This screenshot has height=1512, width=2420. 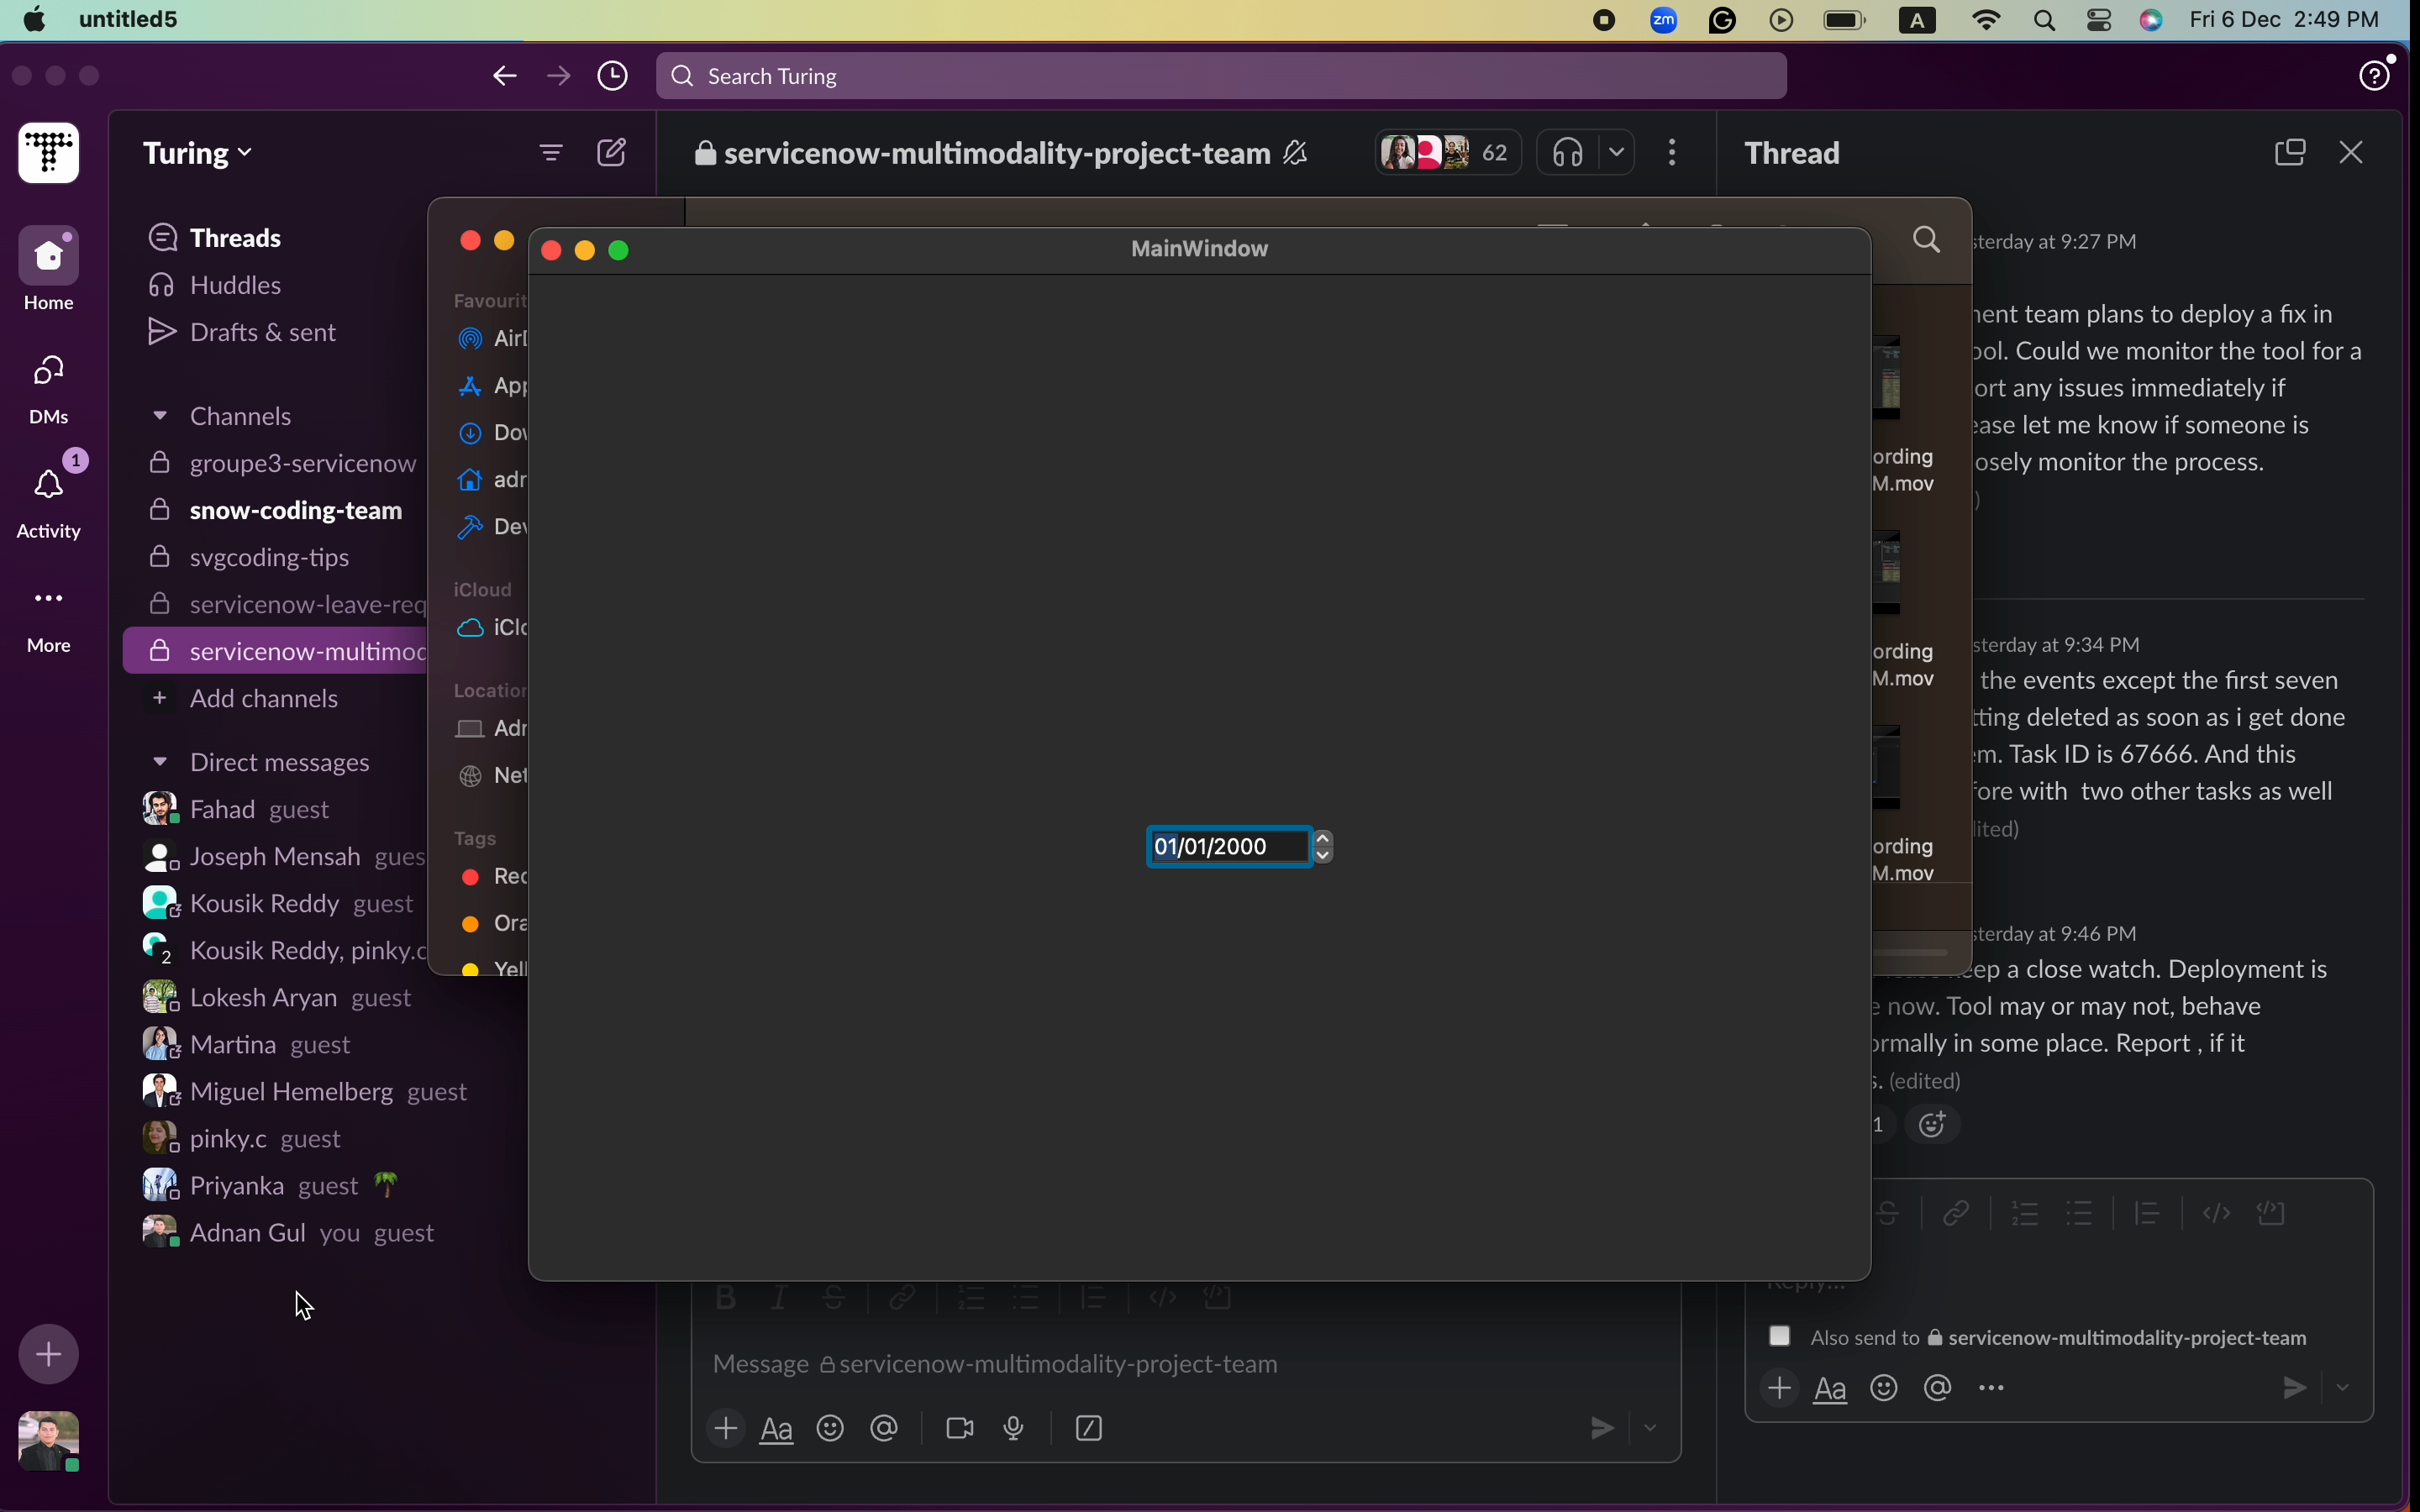 I want to click on wifi, so click(x=1985, y=18).